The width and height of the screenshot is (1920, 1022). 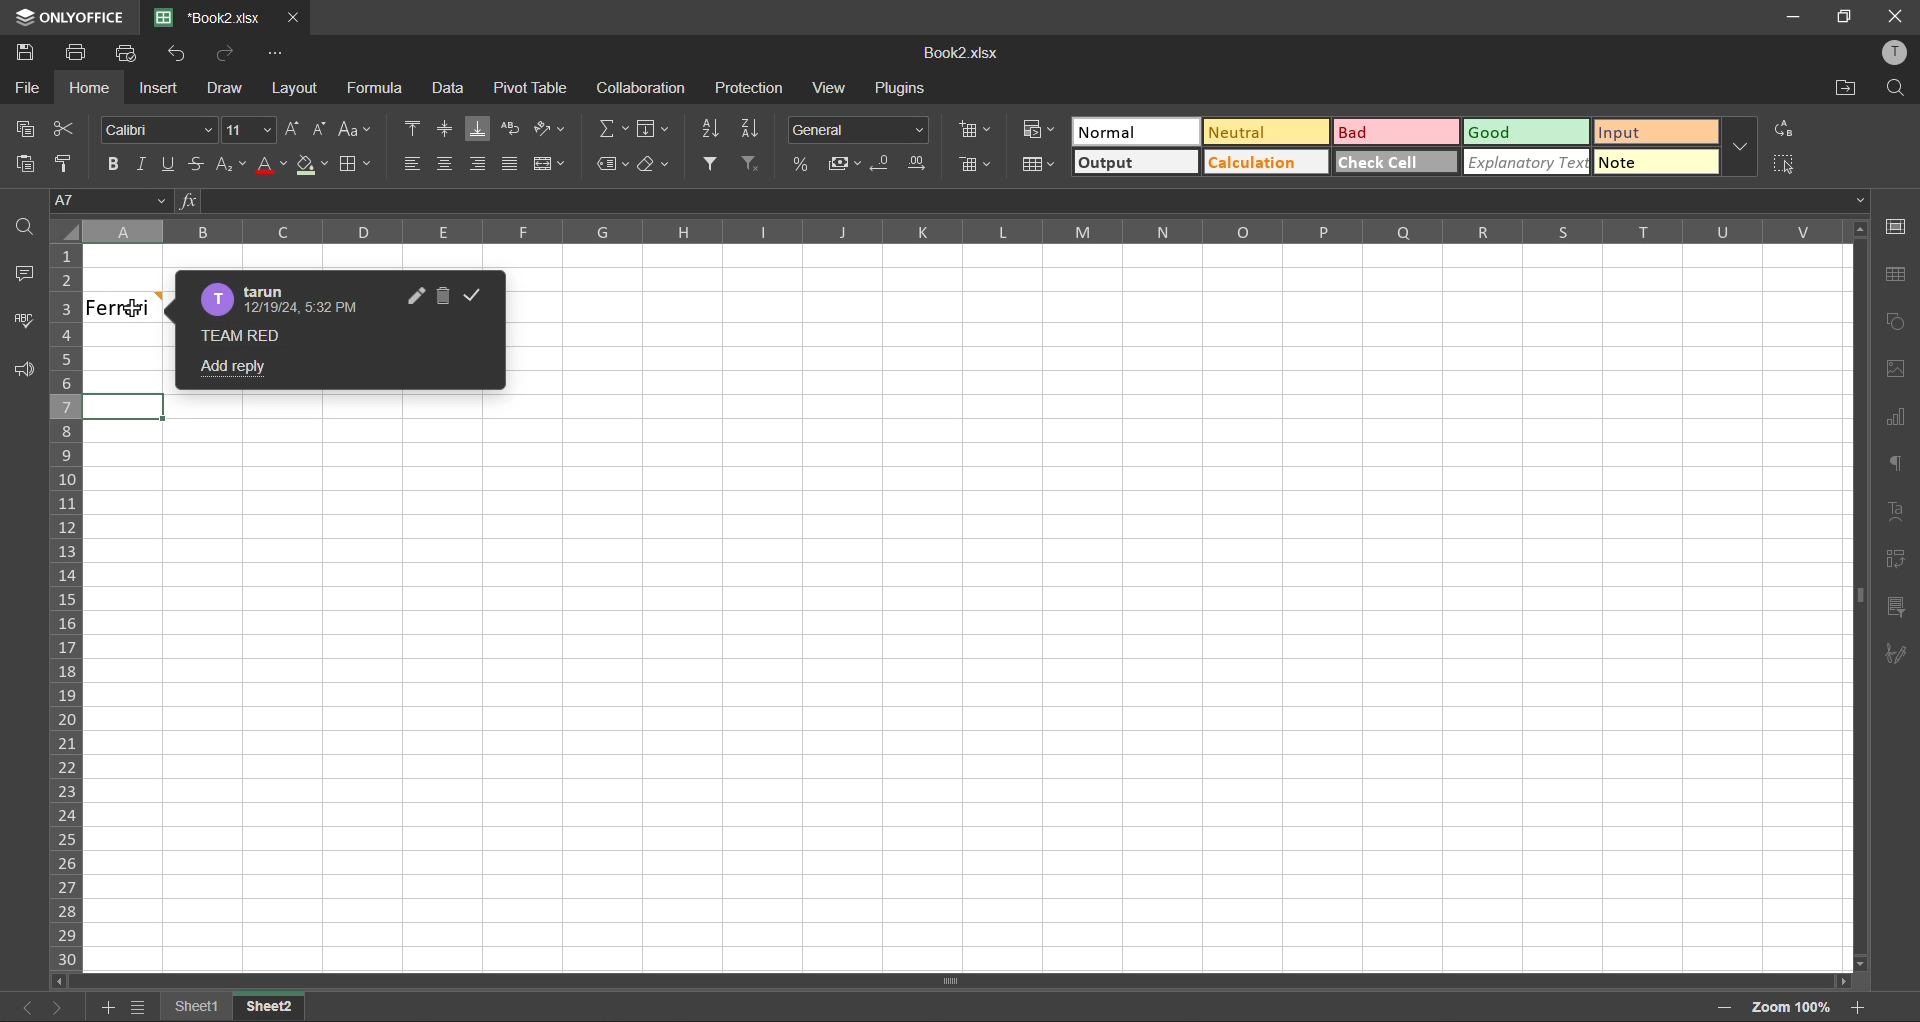 What do you see at coordinates (882, 164) in the screenshot?
I see `decrease decimal` at bounding box center [882, 164].